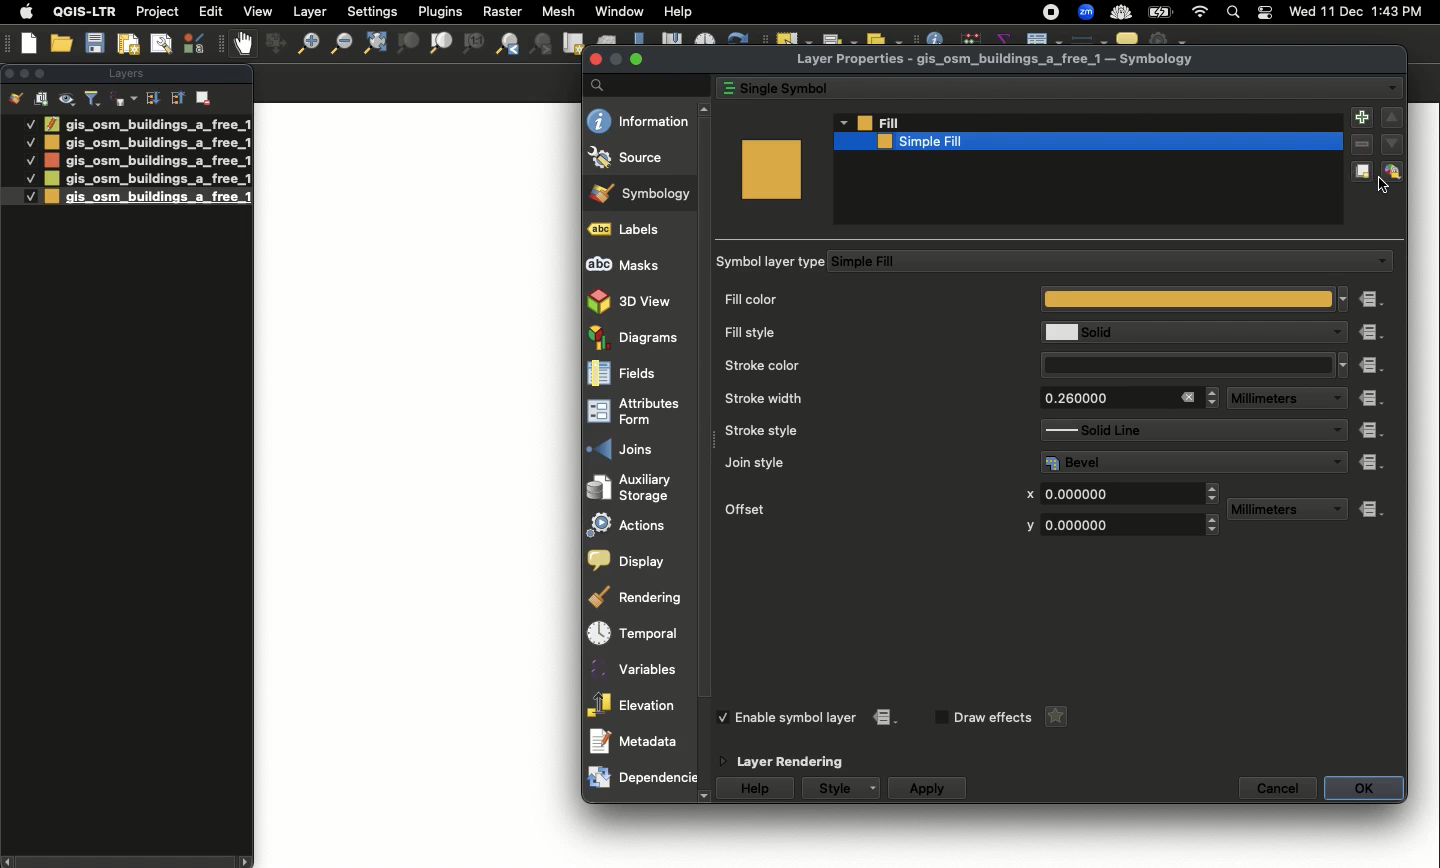 This screenshot has height=868, width=1440. Describe the element at coordinates (1400, 11) in the screenshot. I see `1:43 PM` at that location.